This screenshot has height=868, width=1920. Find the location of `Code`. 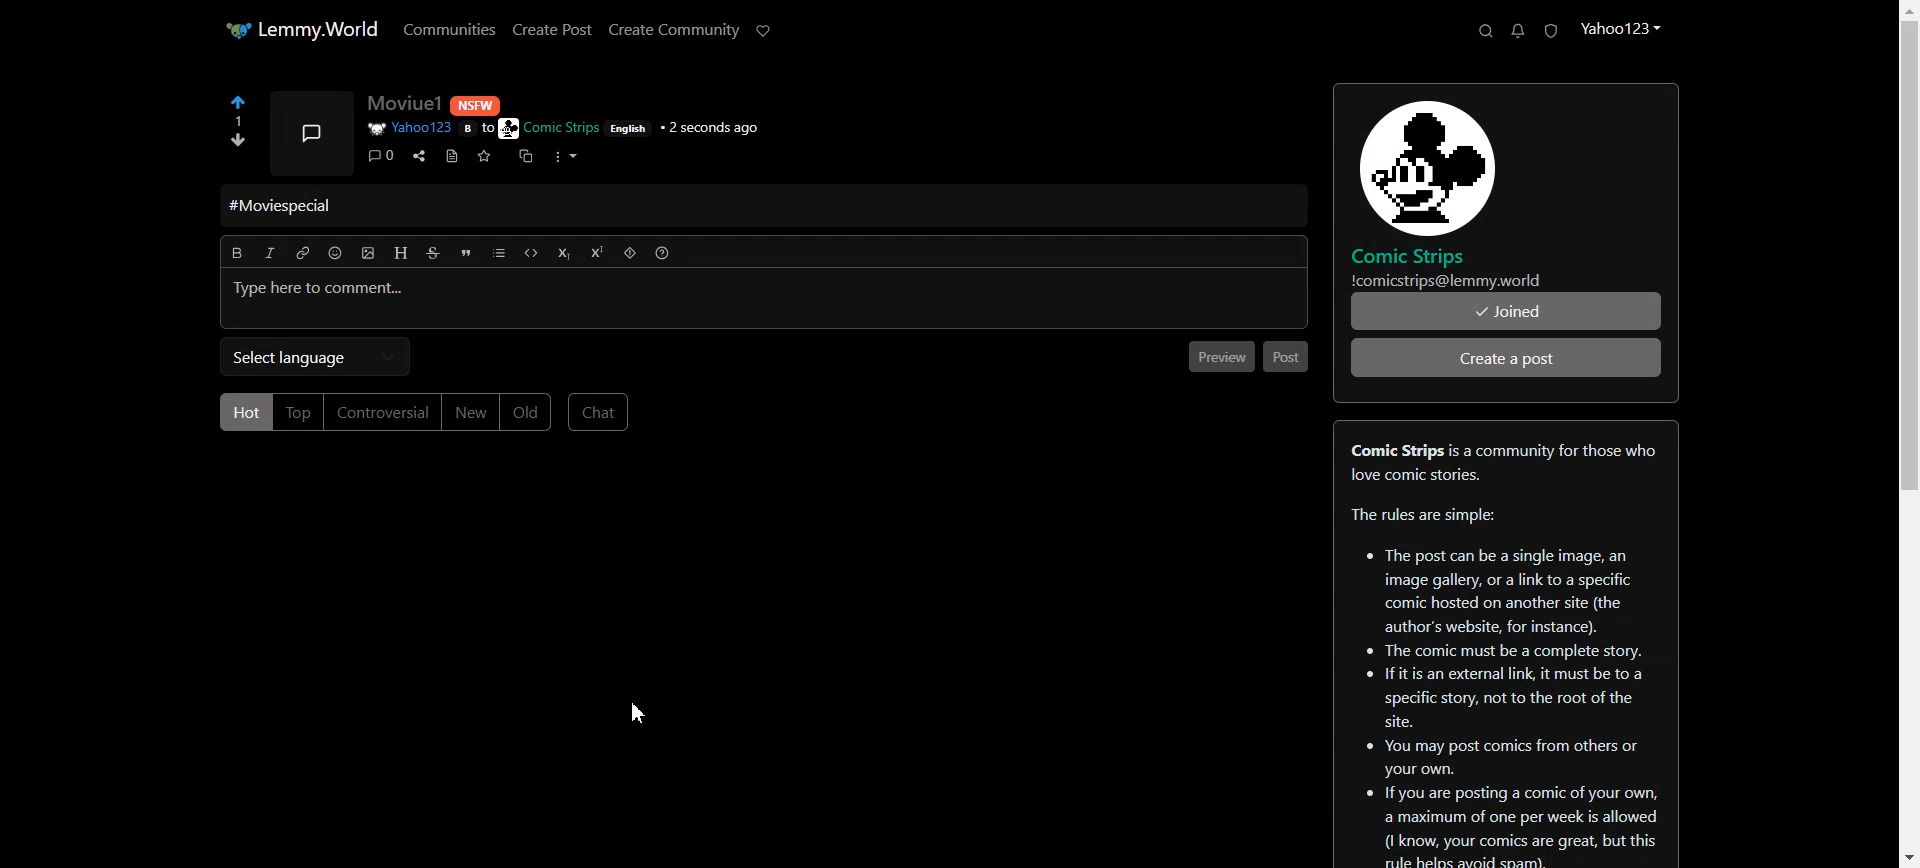

Code is located at coordinates (533, 258).